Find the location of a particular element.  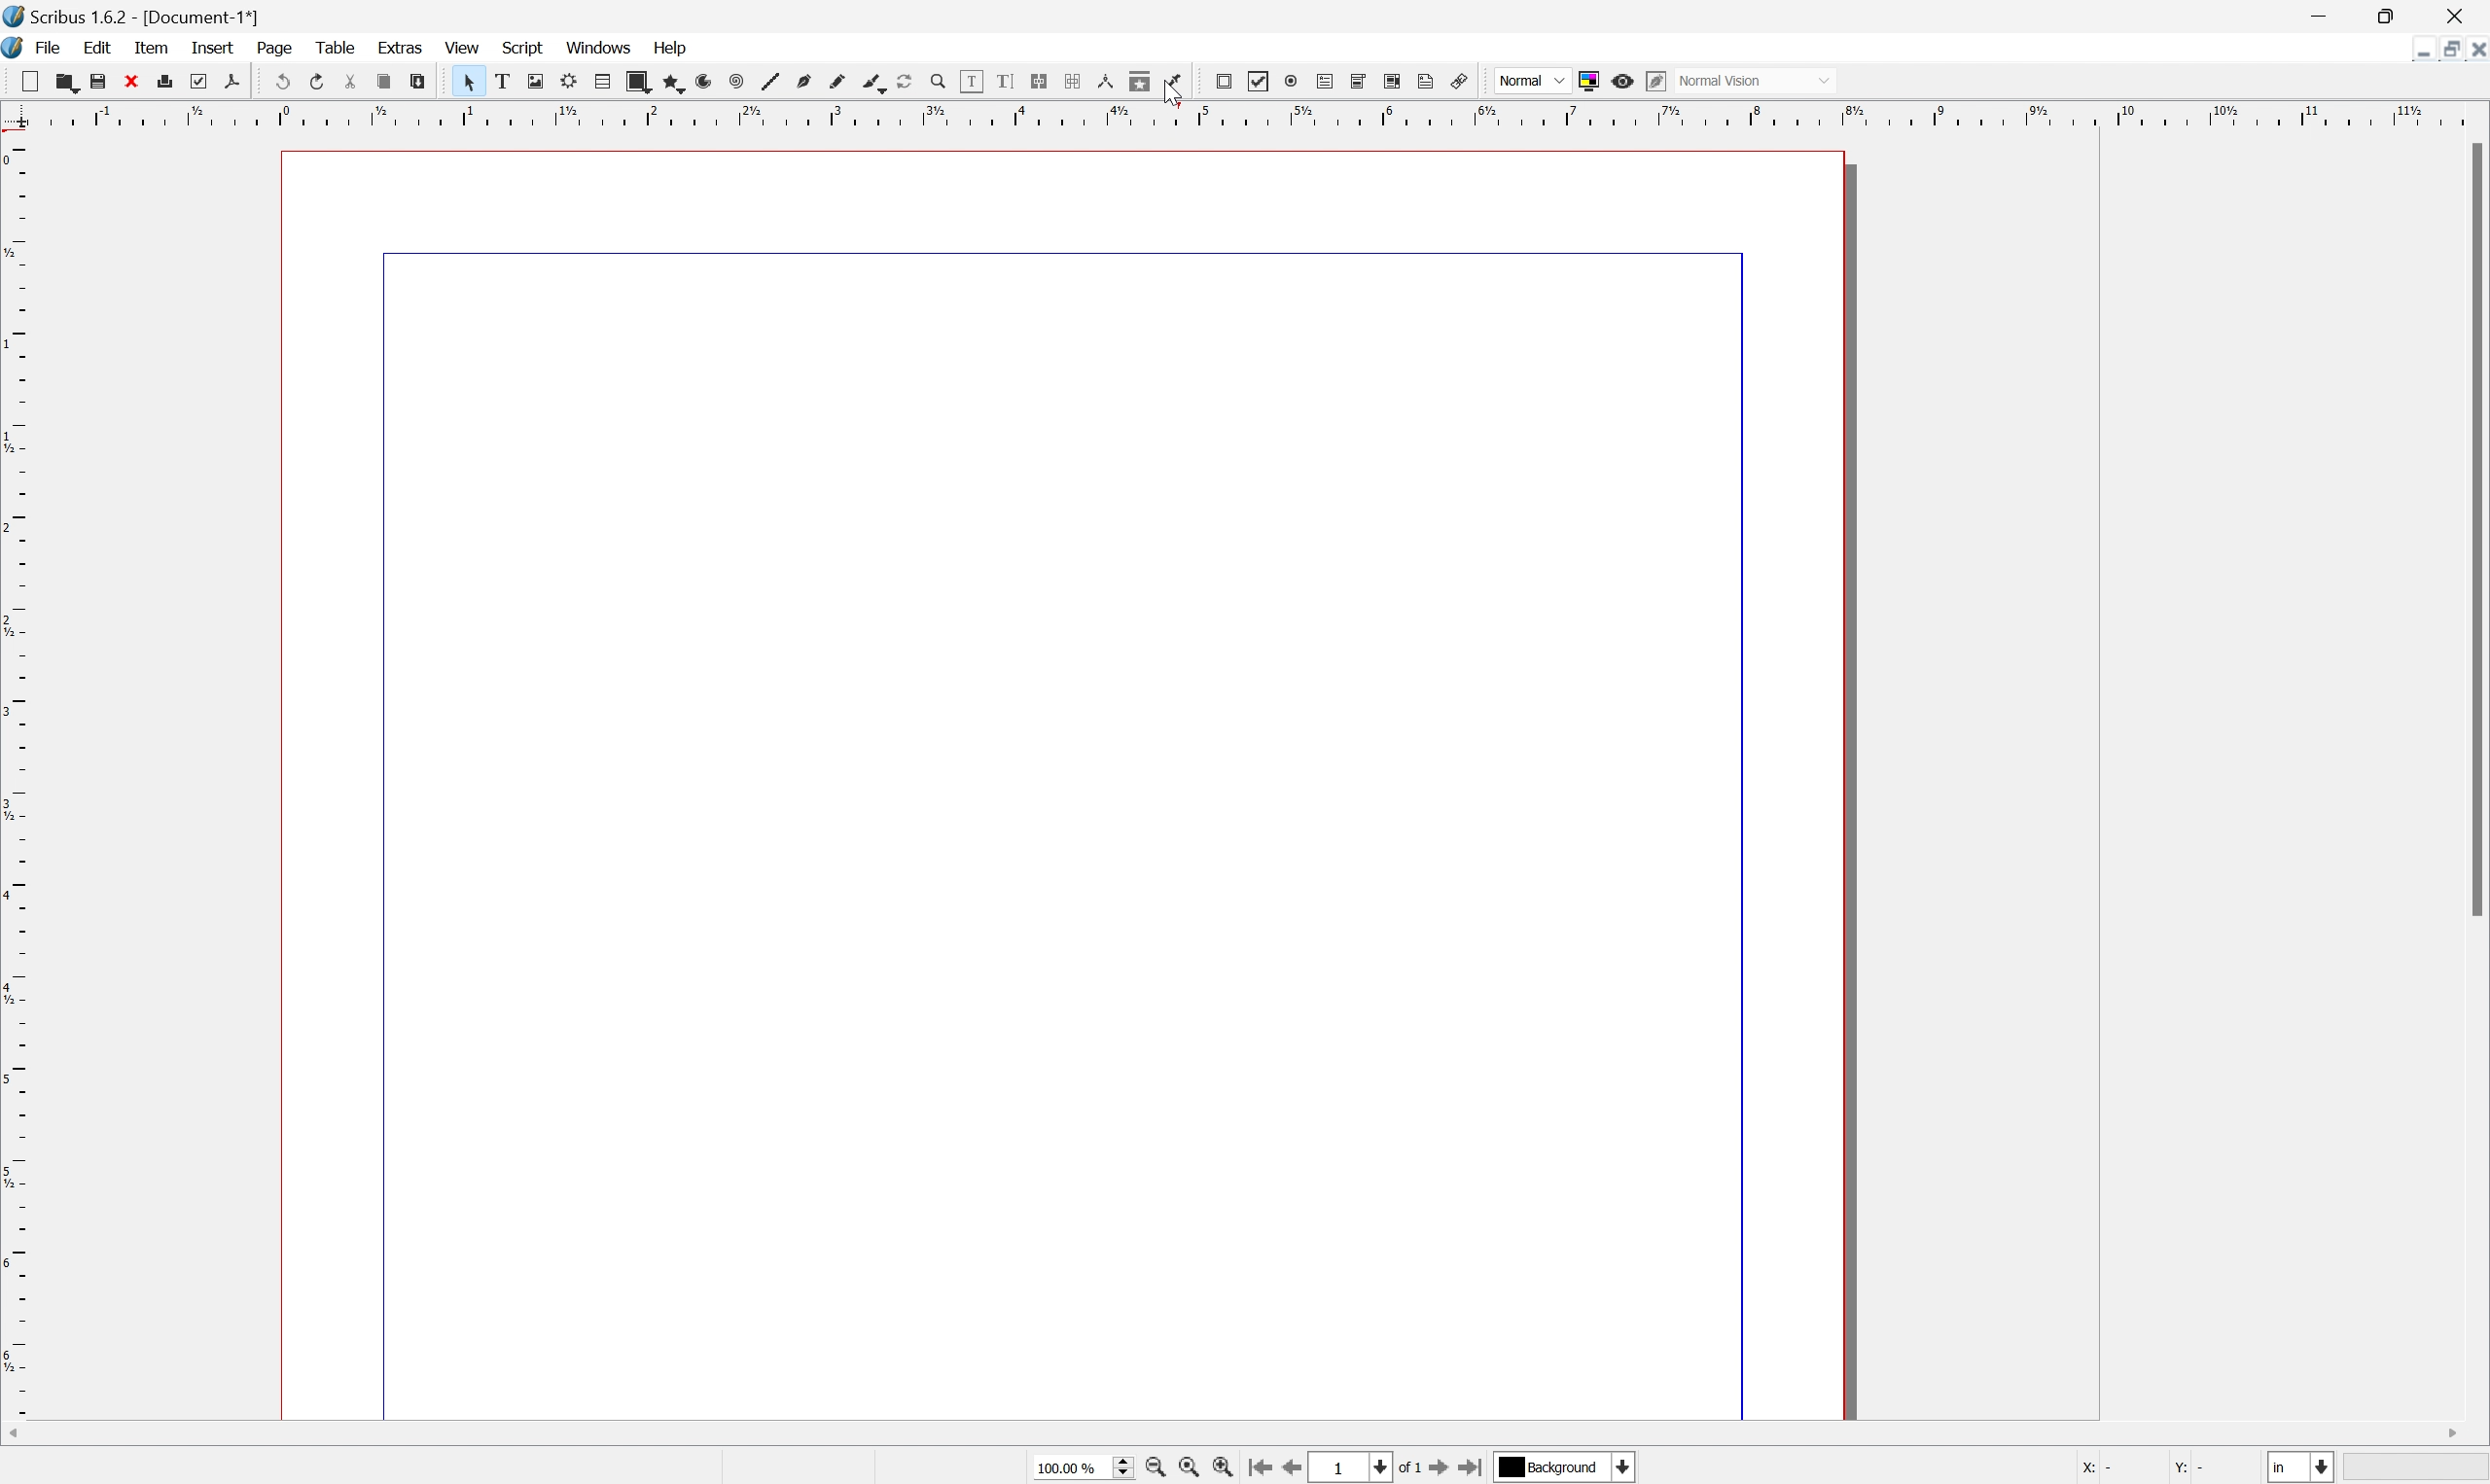

copy is located at coordinates (64, 78).